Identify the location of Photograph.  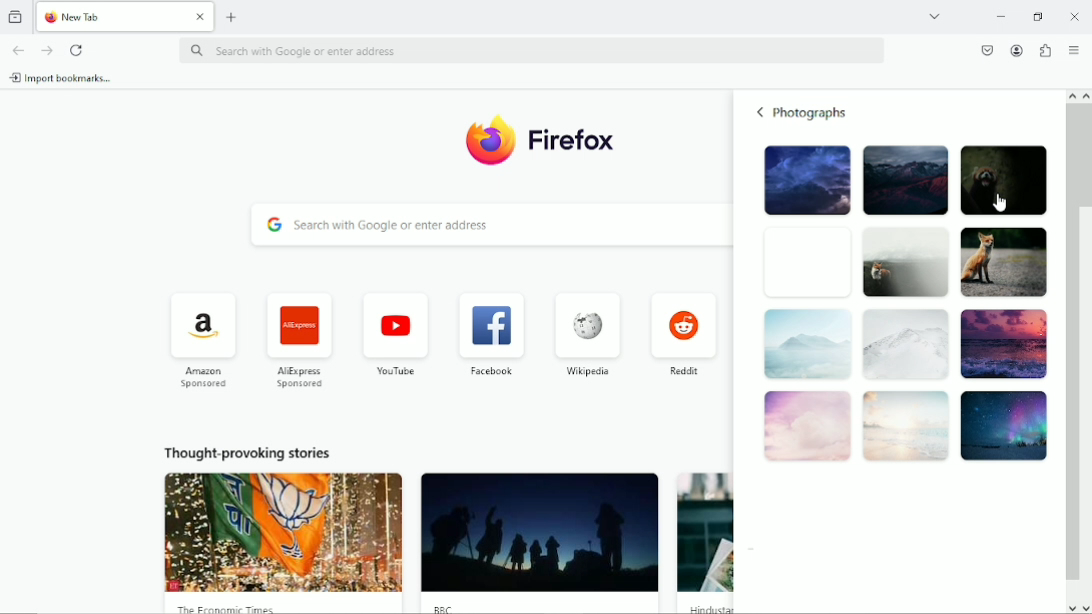
(805, 429).